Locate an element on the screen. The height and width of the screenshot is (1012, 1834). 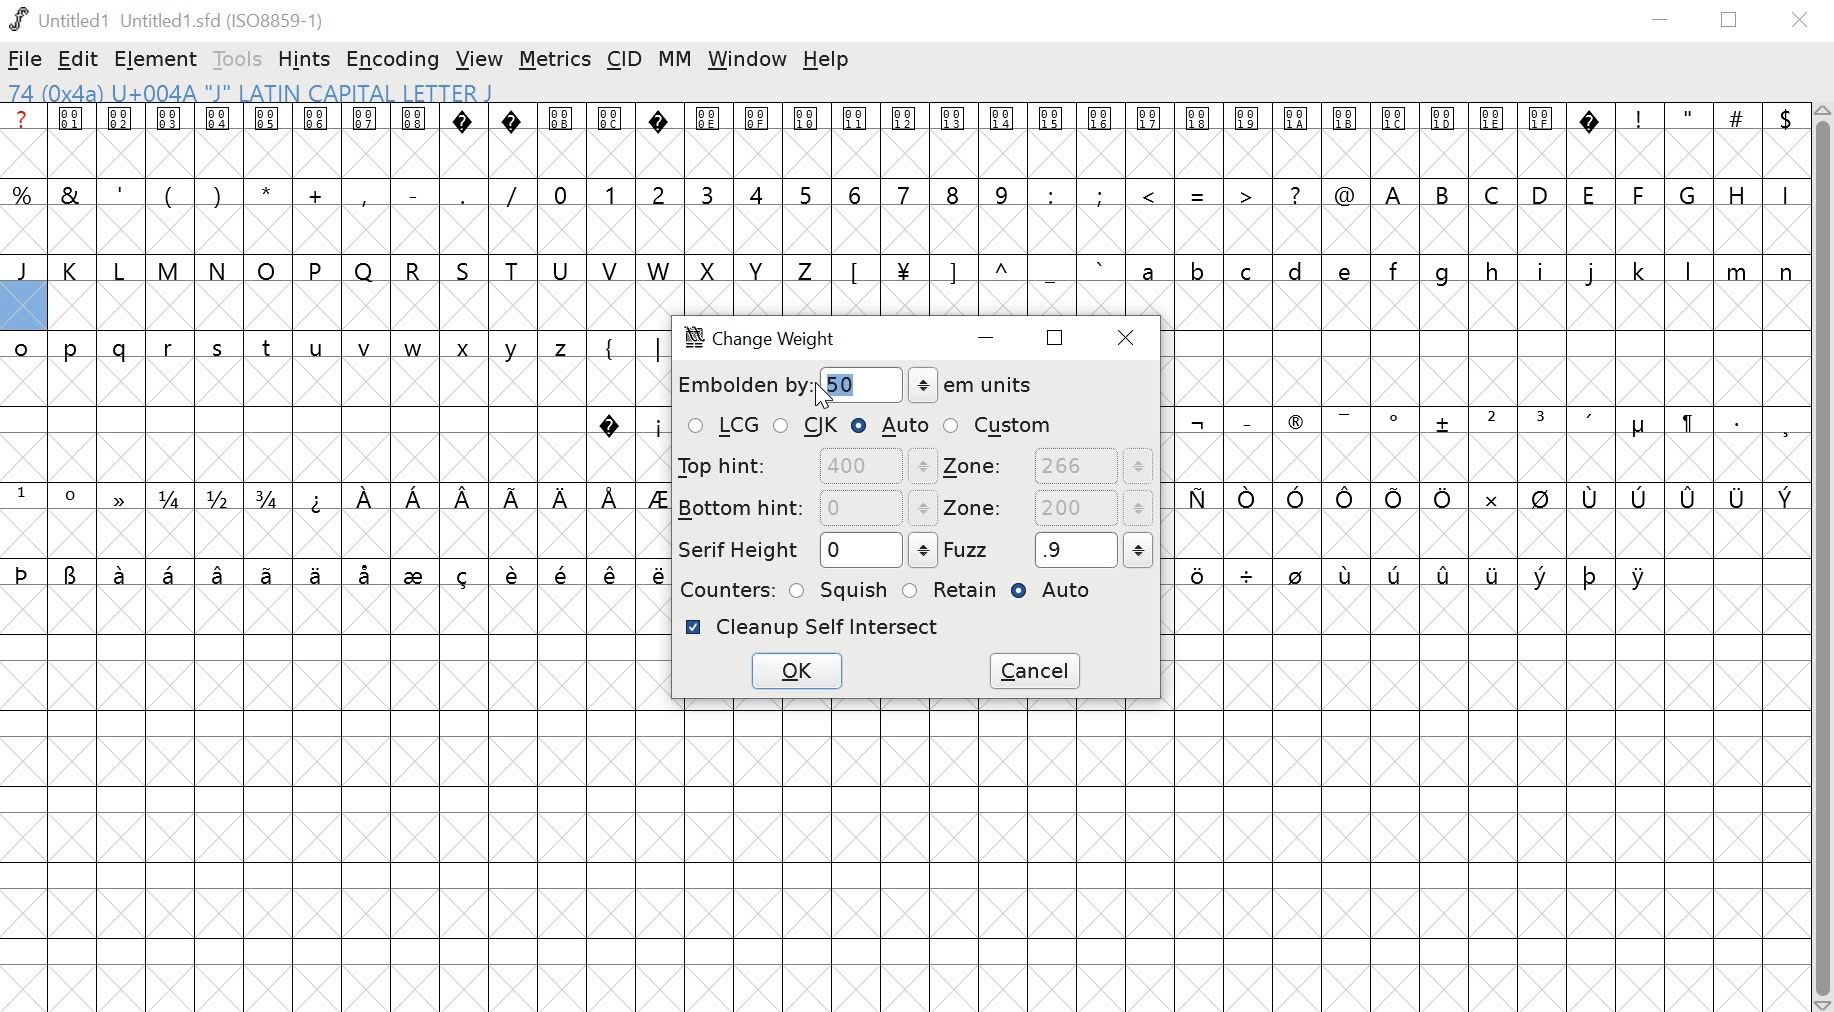
HINTS is located at coordinates (306, 61).